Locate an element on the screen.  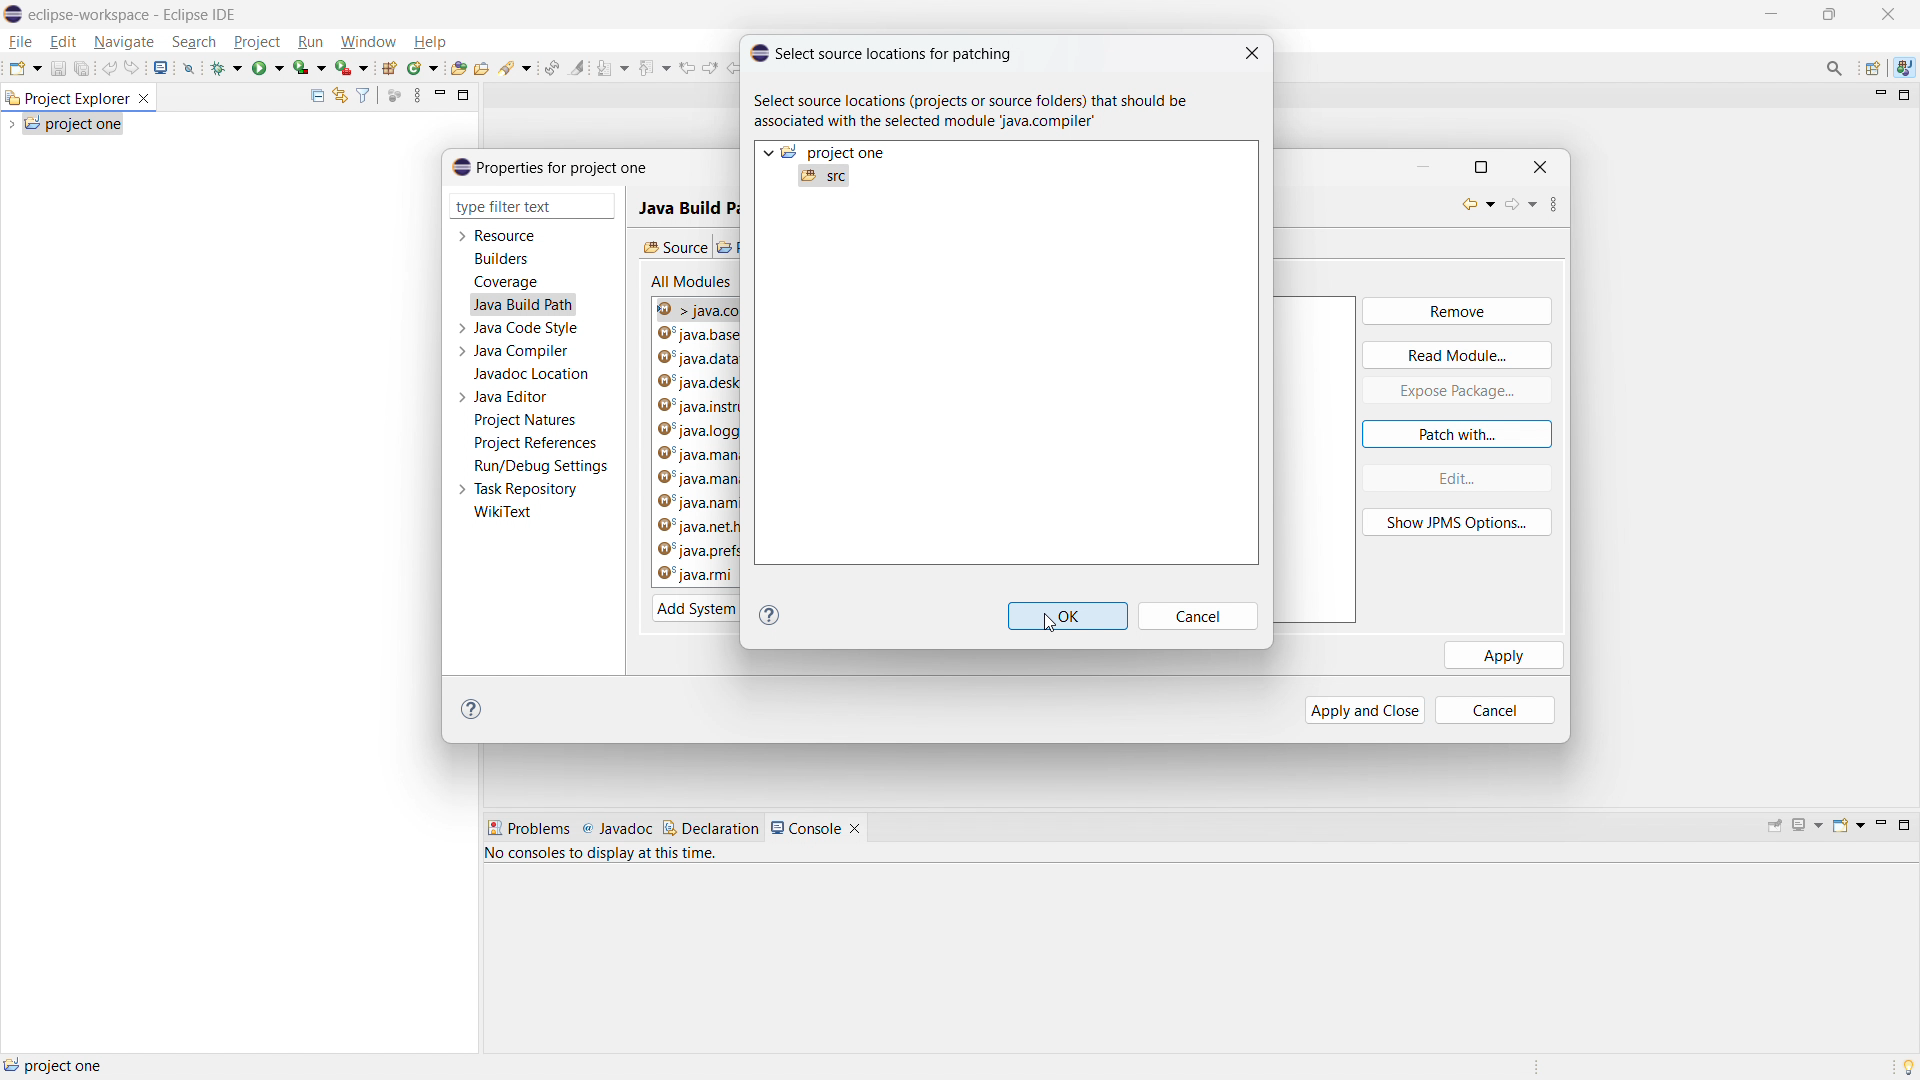
forward is located at coordinates (1522, 207).